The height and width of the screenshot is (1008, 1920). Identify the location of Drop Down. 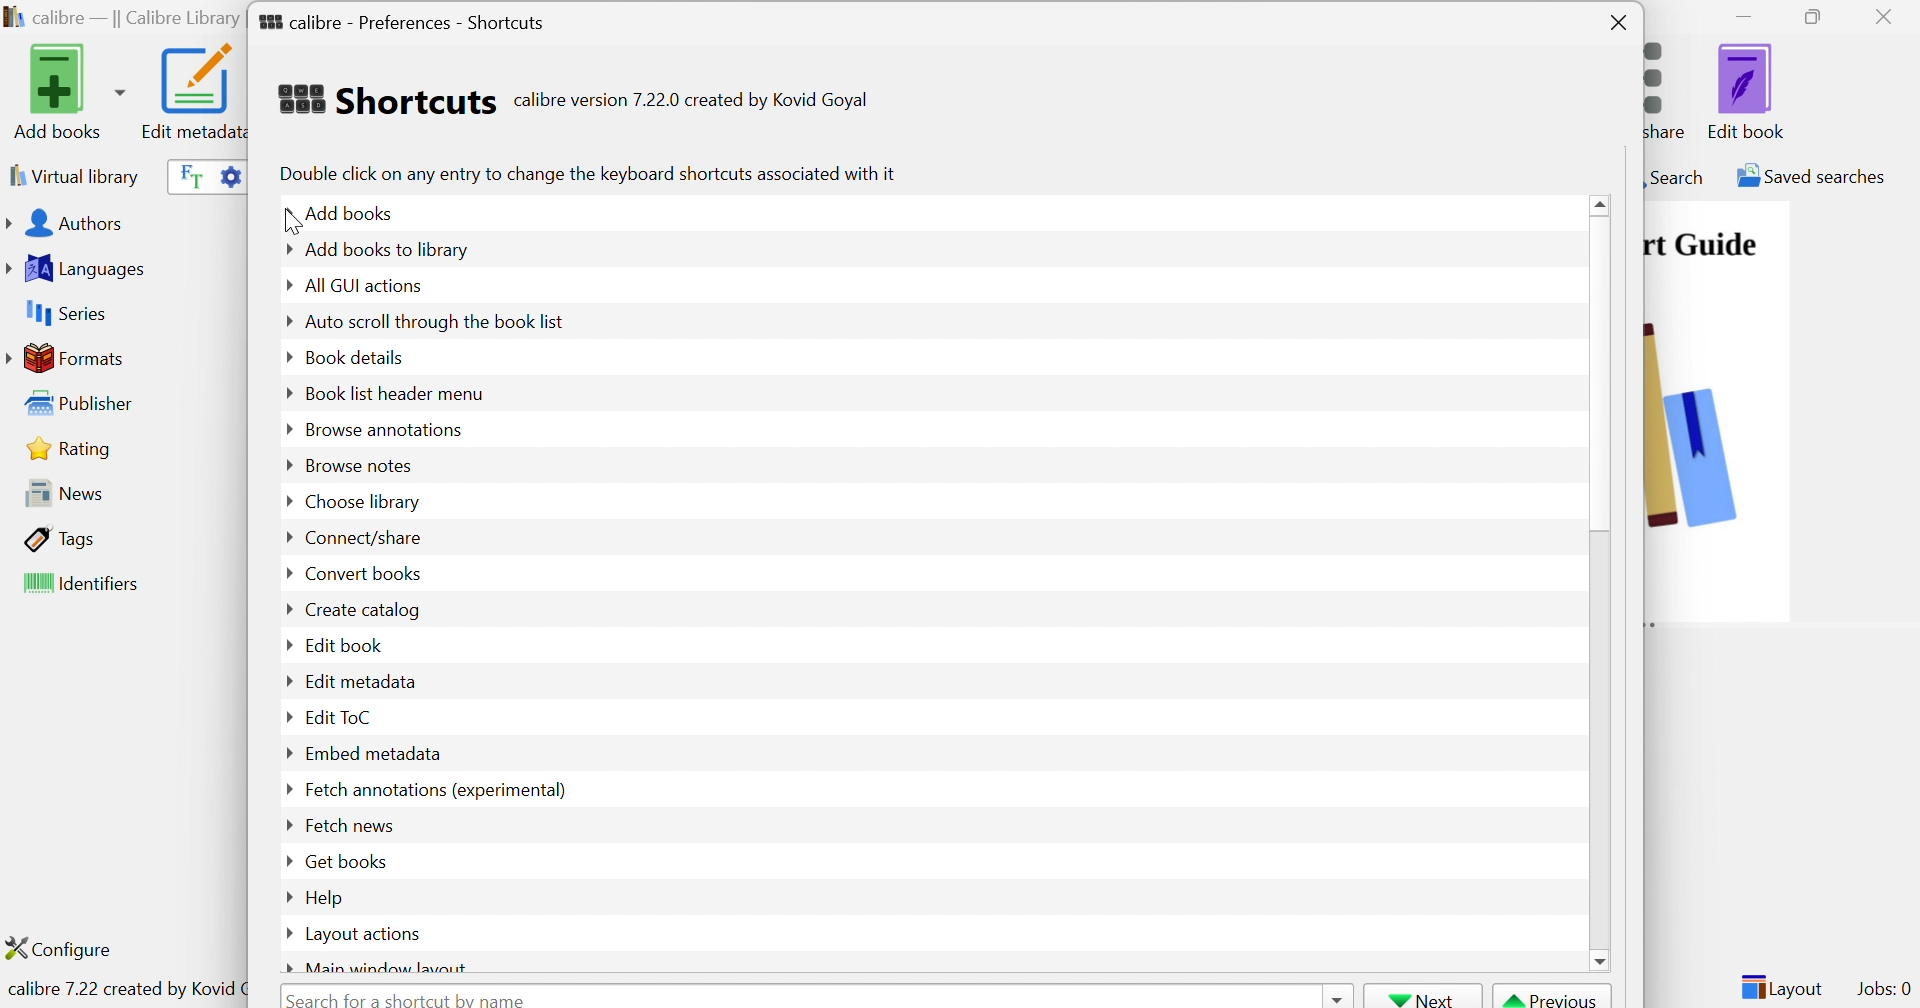
(282, 933).